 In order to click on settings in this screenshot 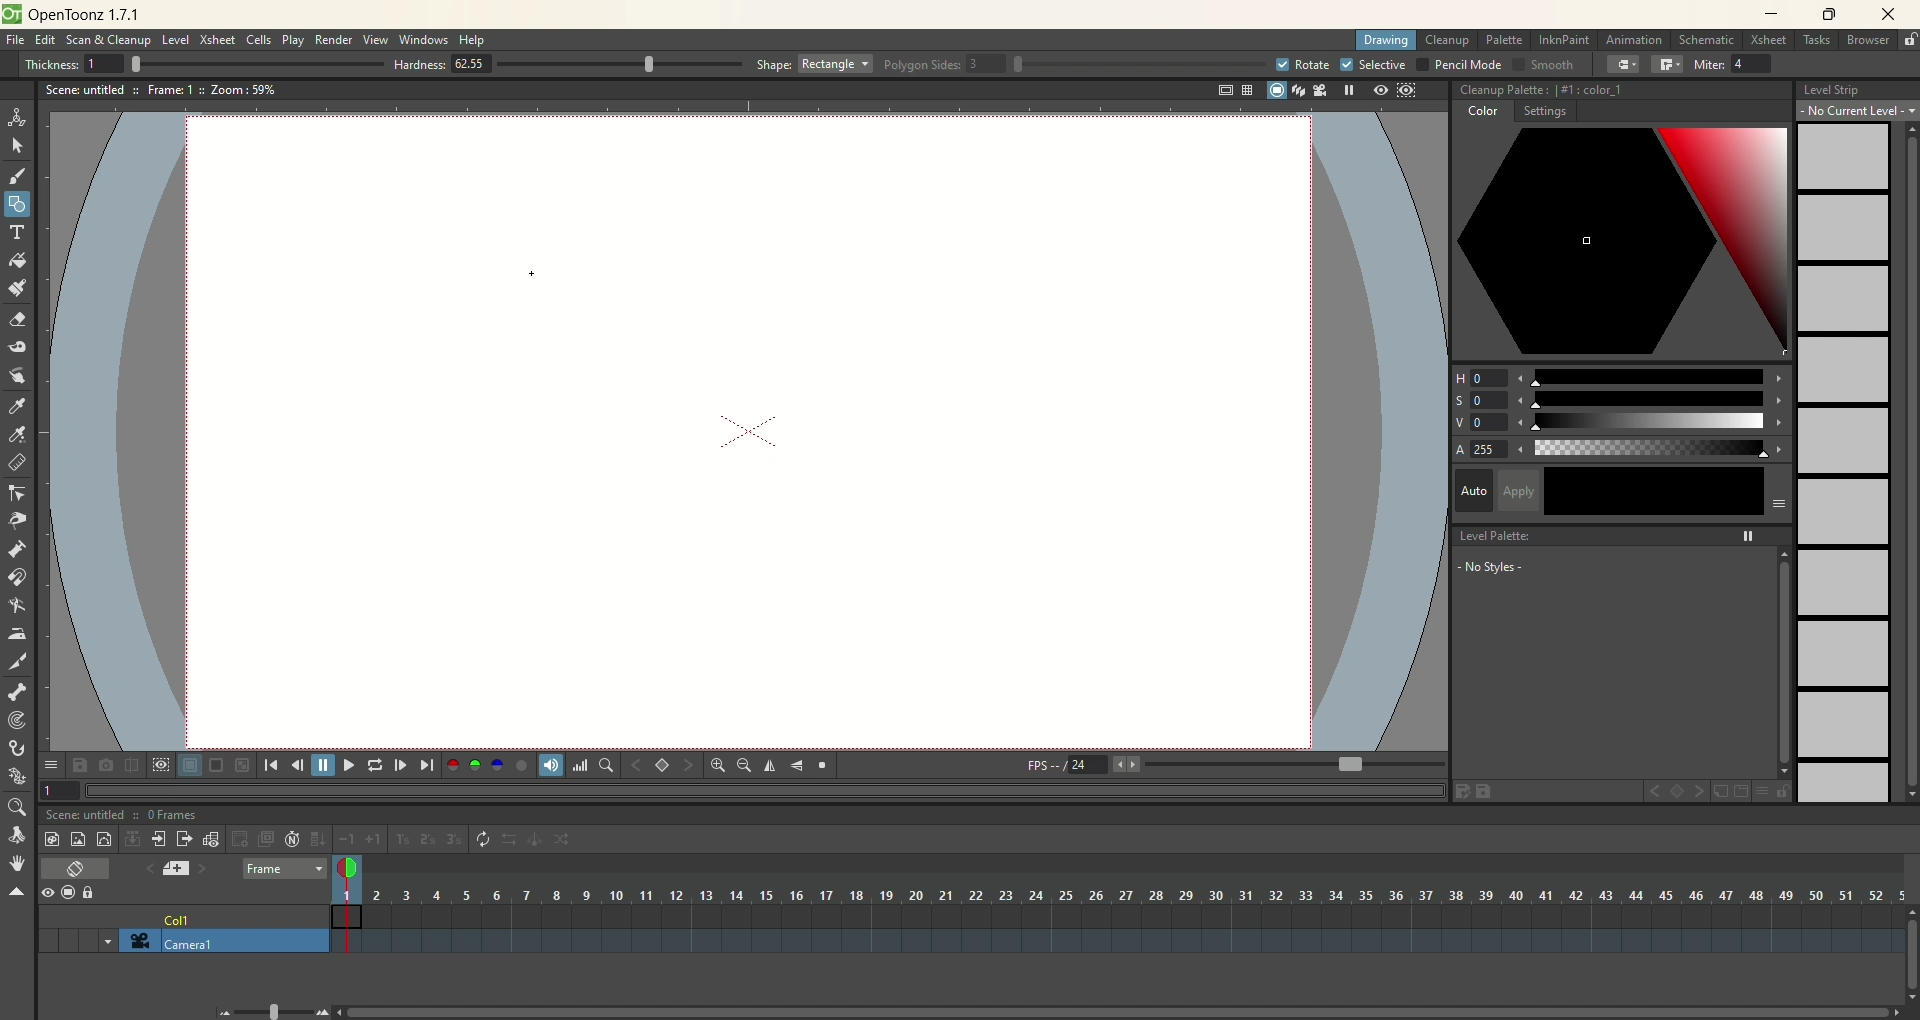, I will do `click(1544, 114)`.